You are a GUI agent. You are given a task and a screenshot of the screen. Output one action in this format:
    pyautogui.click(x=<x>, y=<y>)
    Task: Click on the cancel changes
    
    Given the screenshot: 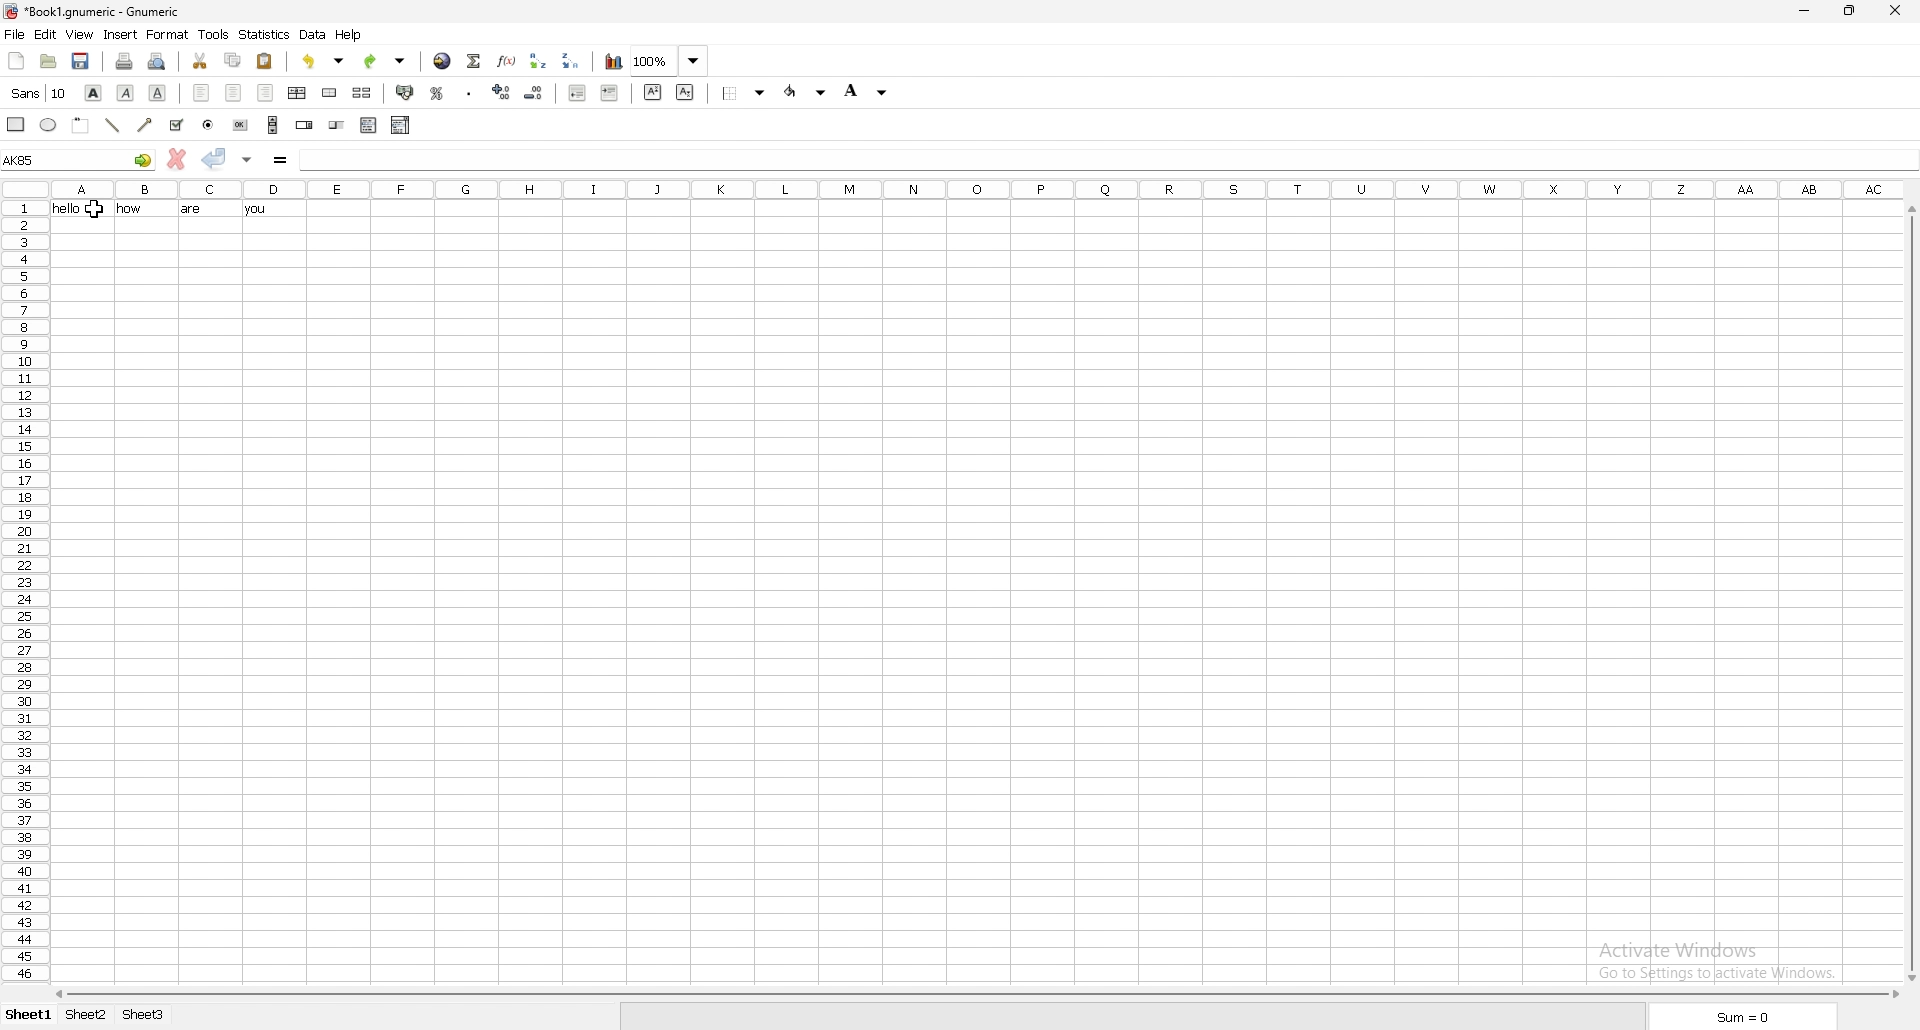 What is the action you would take?
    pyautogui.click(x=176, y=159)
    